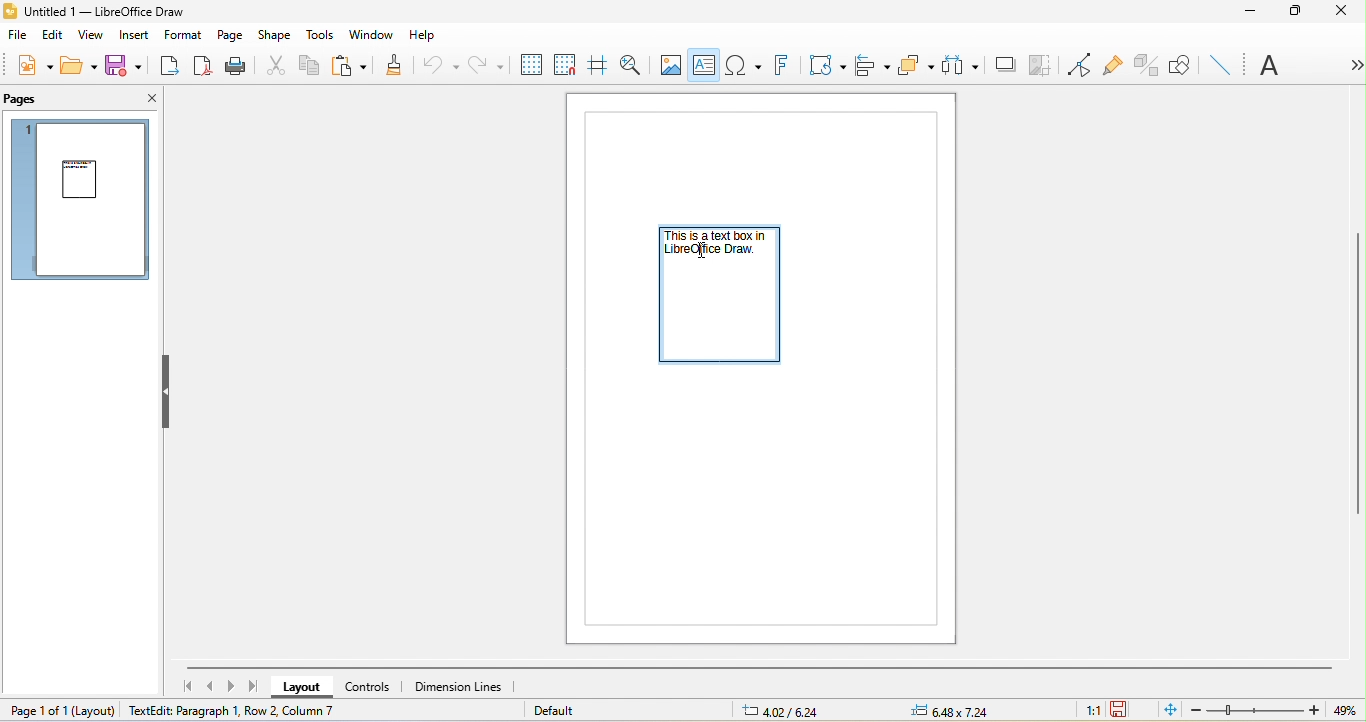 Image resolution: width=1366 pixels, height=722 pixels. I want to click on crop image, so click(1038, 64).